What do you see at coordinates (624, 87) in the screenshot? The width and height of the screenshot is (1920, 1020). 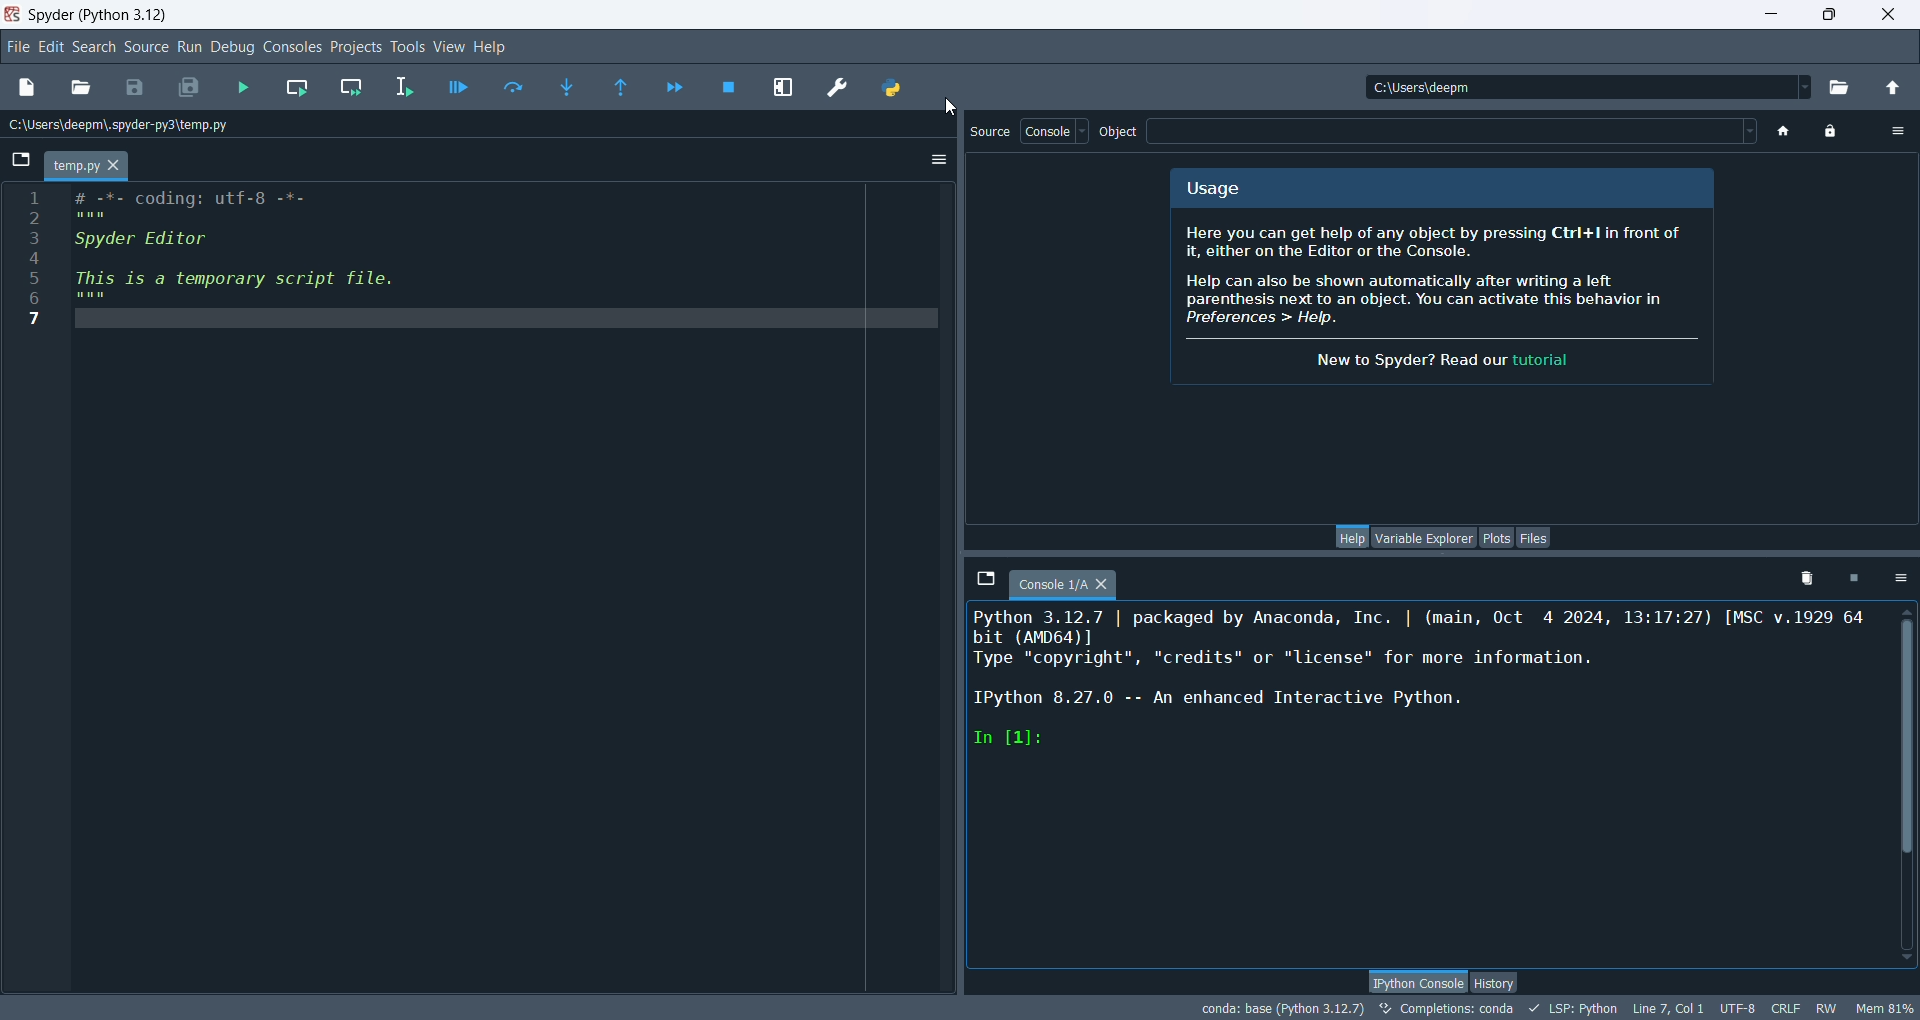 I see `run until the current function returns` at bounding box center [624, 87].